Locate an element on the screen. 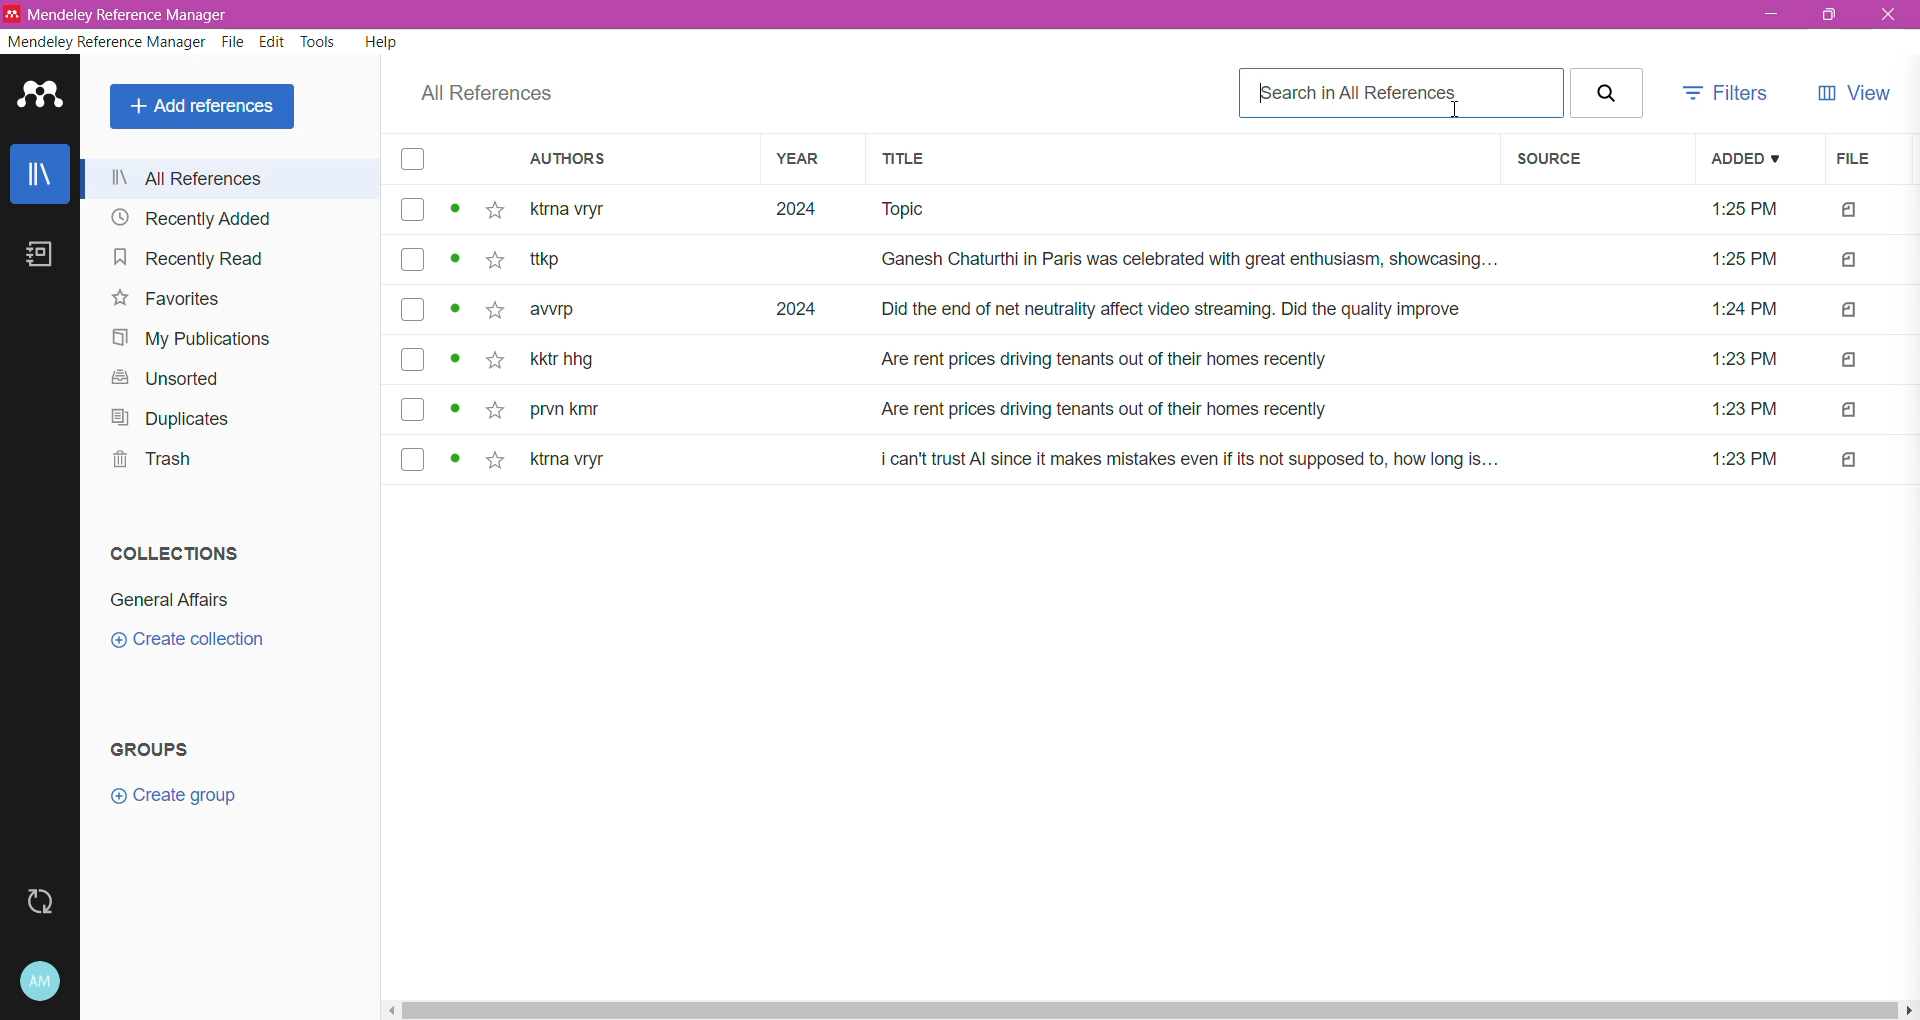 This screenshot has height=1020, width=1920. Notebook is located at coordinates (42, 261).